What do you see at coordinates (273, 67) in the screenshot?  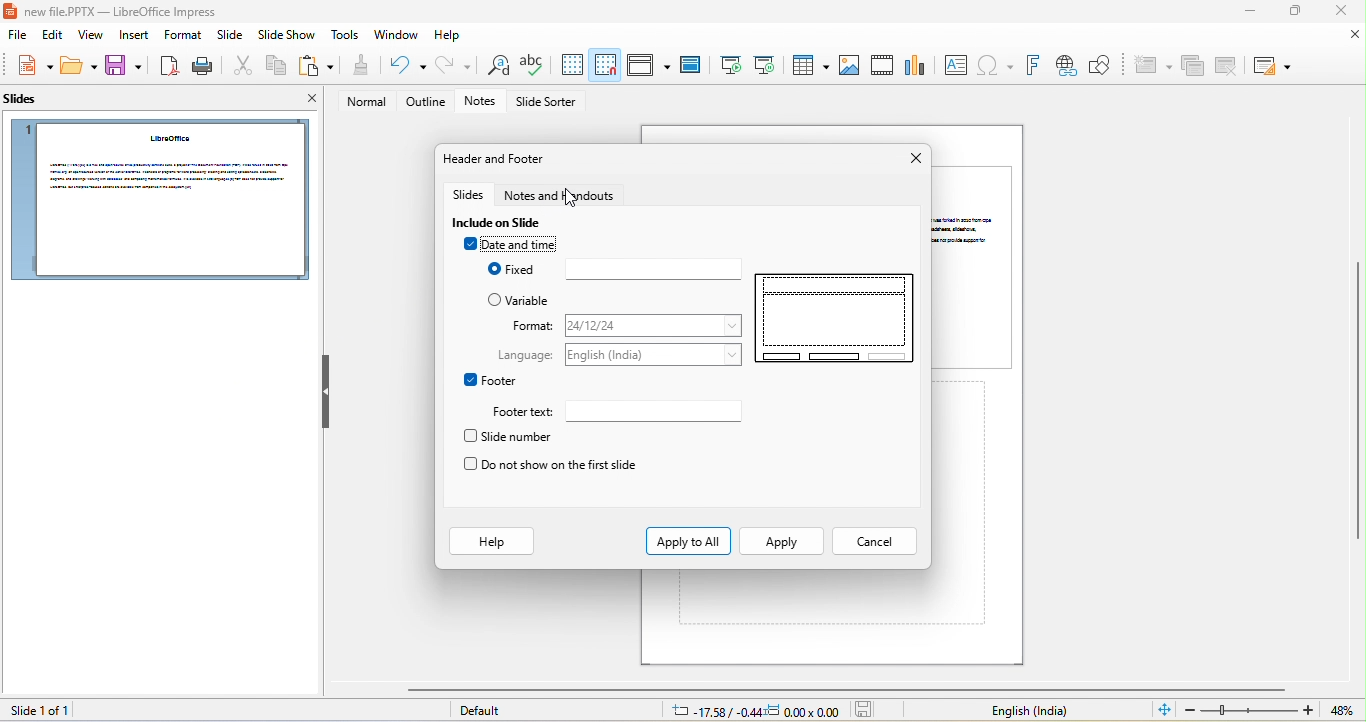 I see `copy` at bounding box center [273, 67].